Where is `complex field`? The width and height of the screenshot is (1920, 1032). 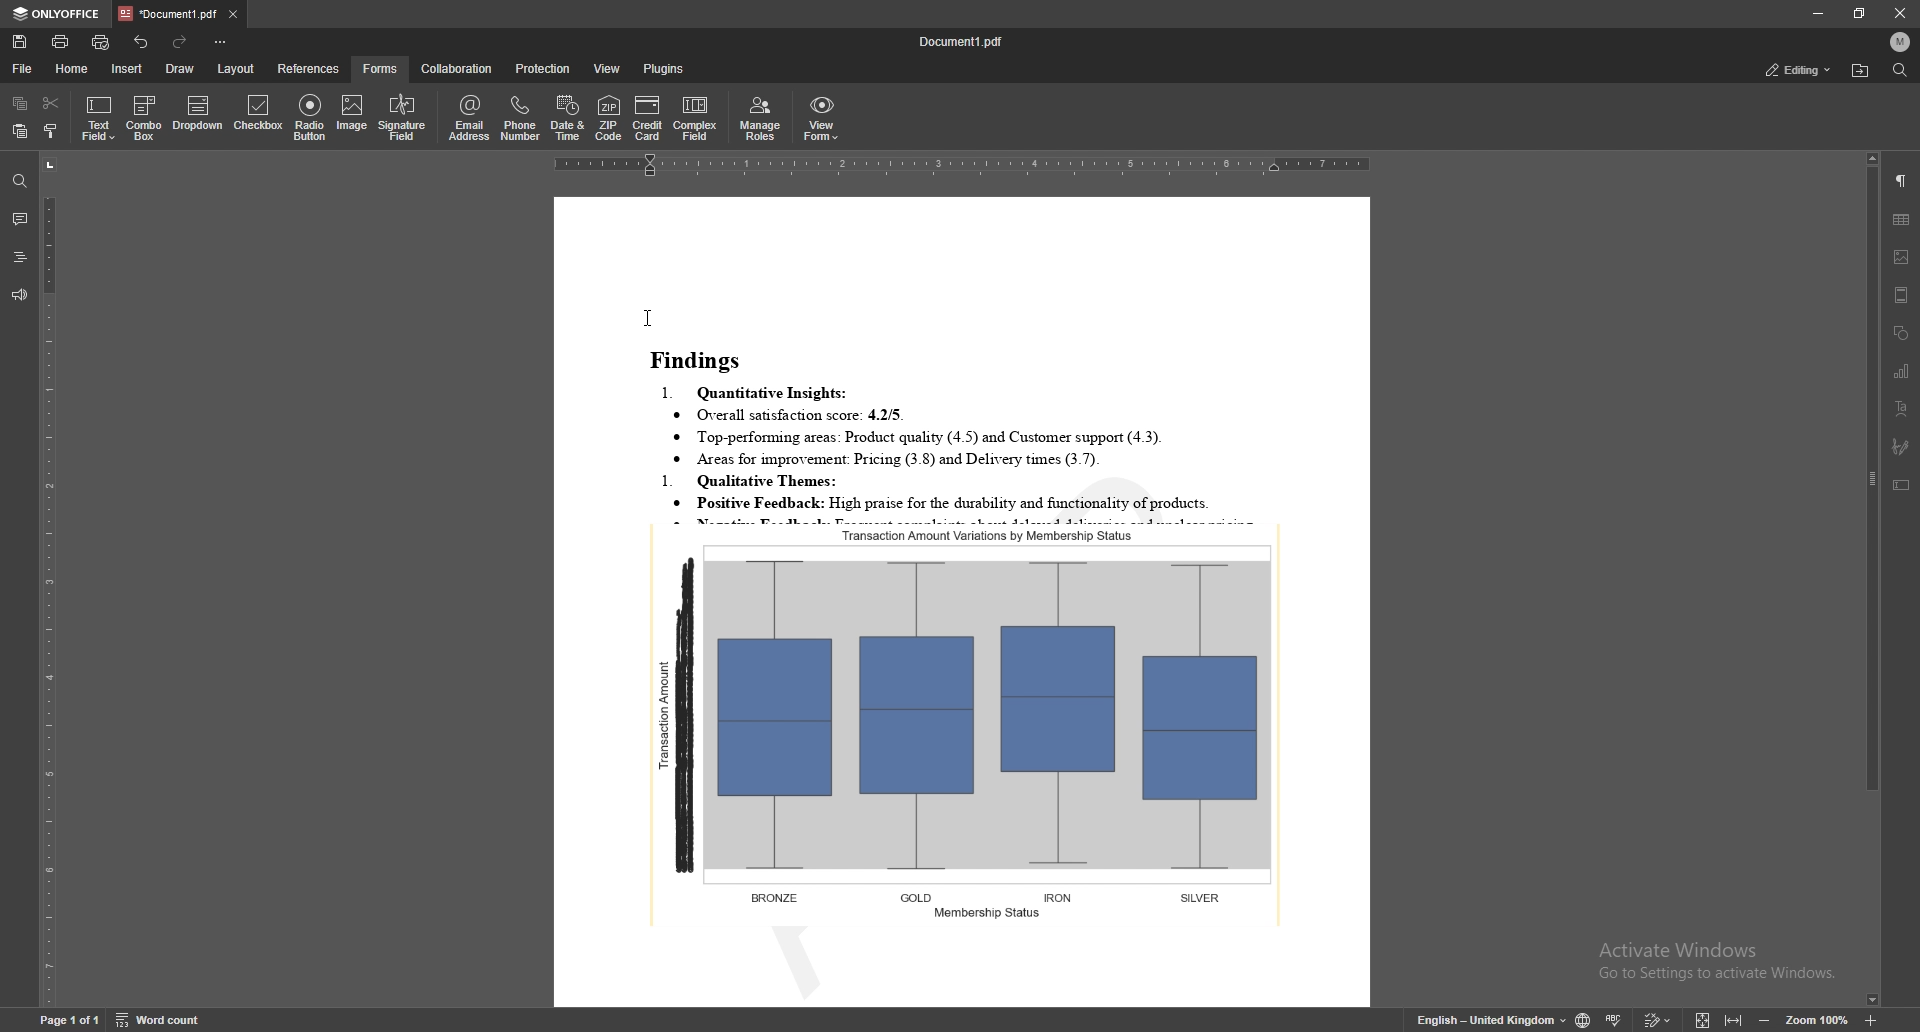
complex field is located at coordinates (697, 120).